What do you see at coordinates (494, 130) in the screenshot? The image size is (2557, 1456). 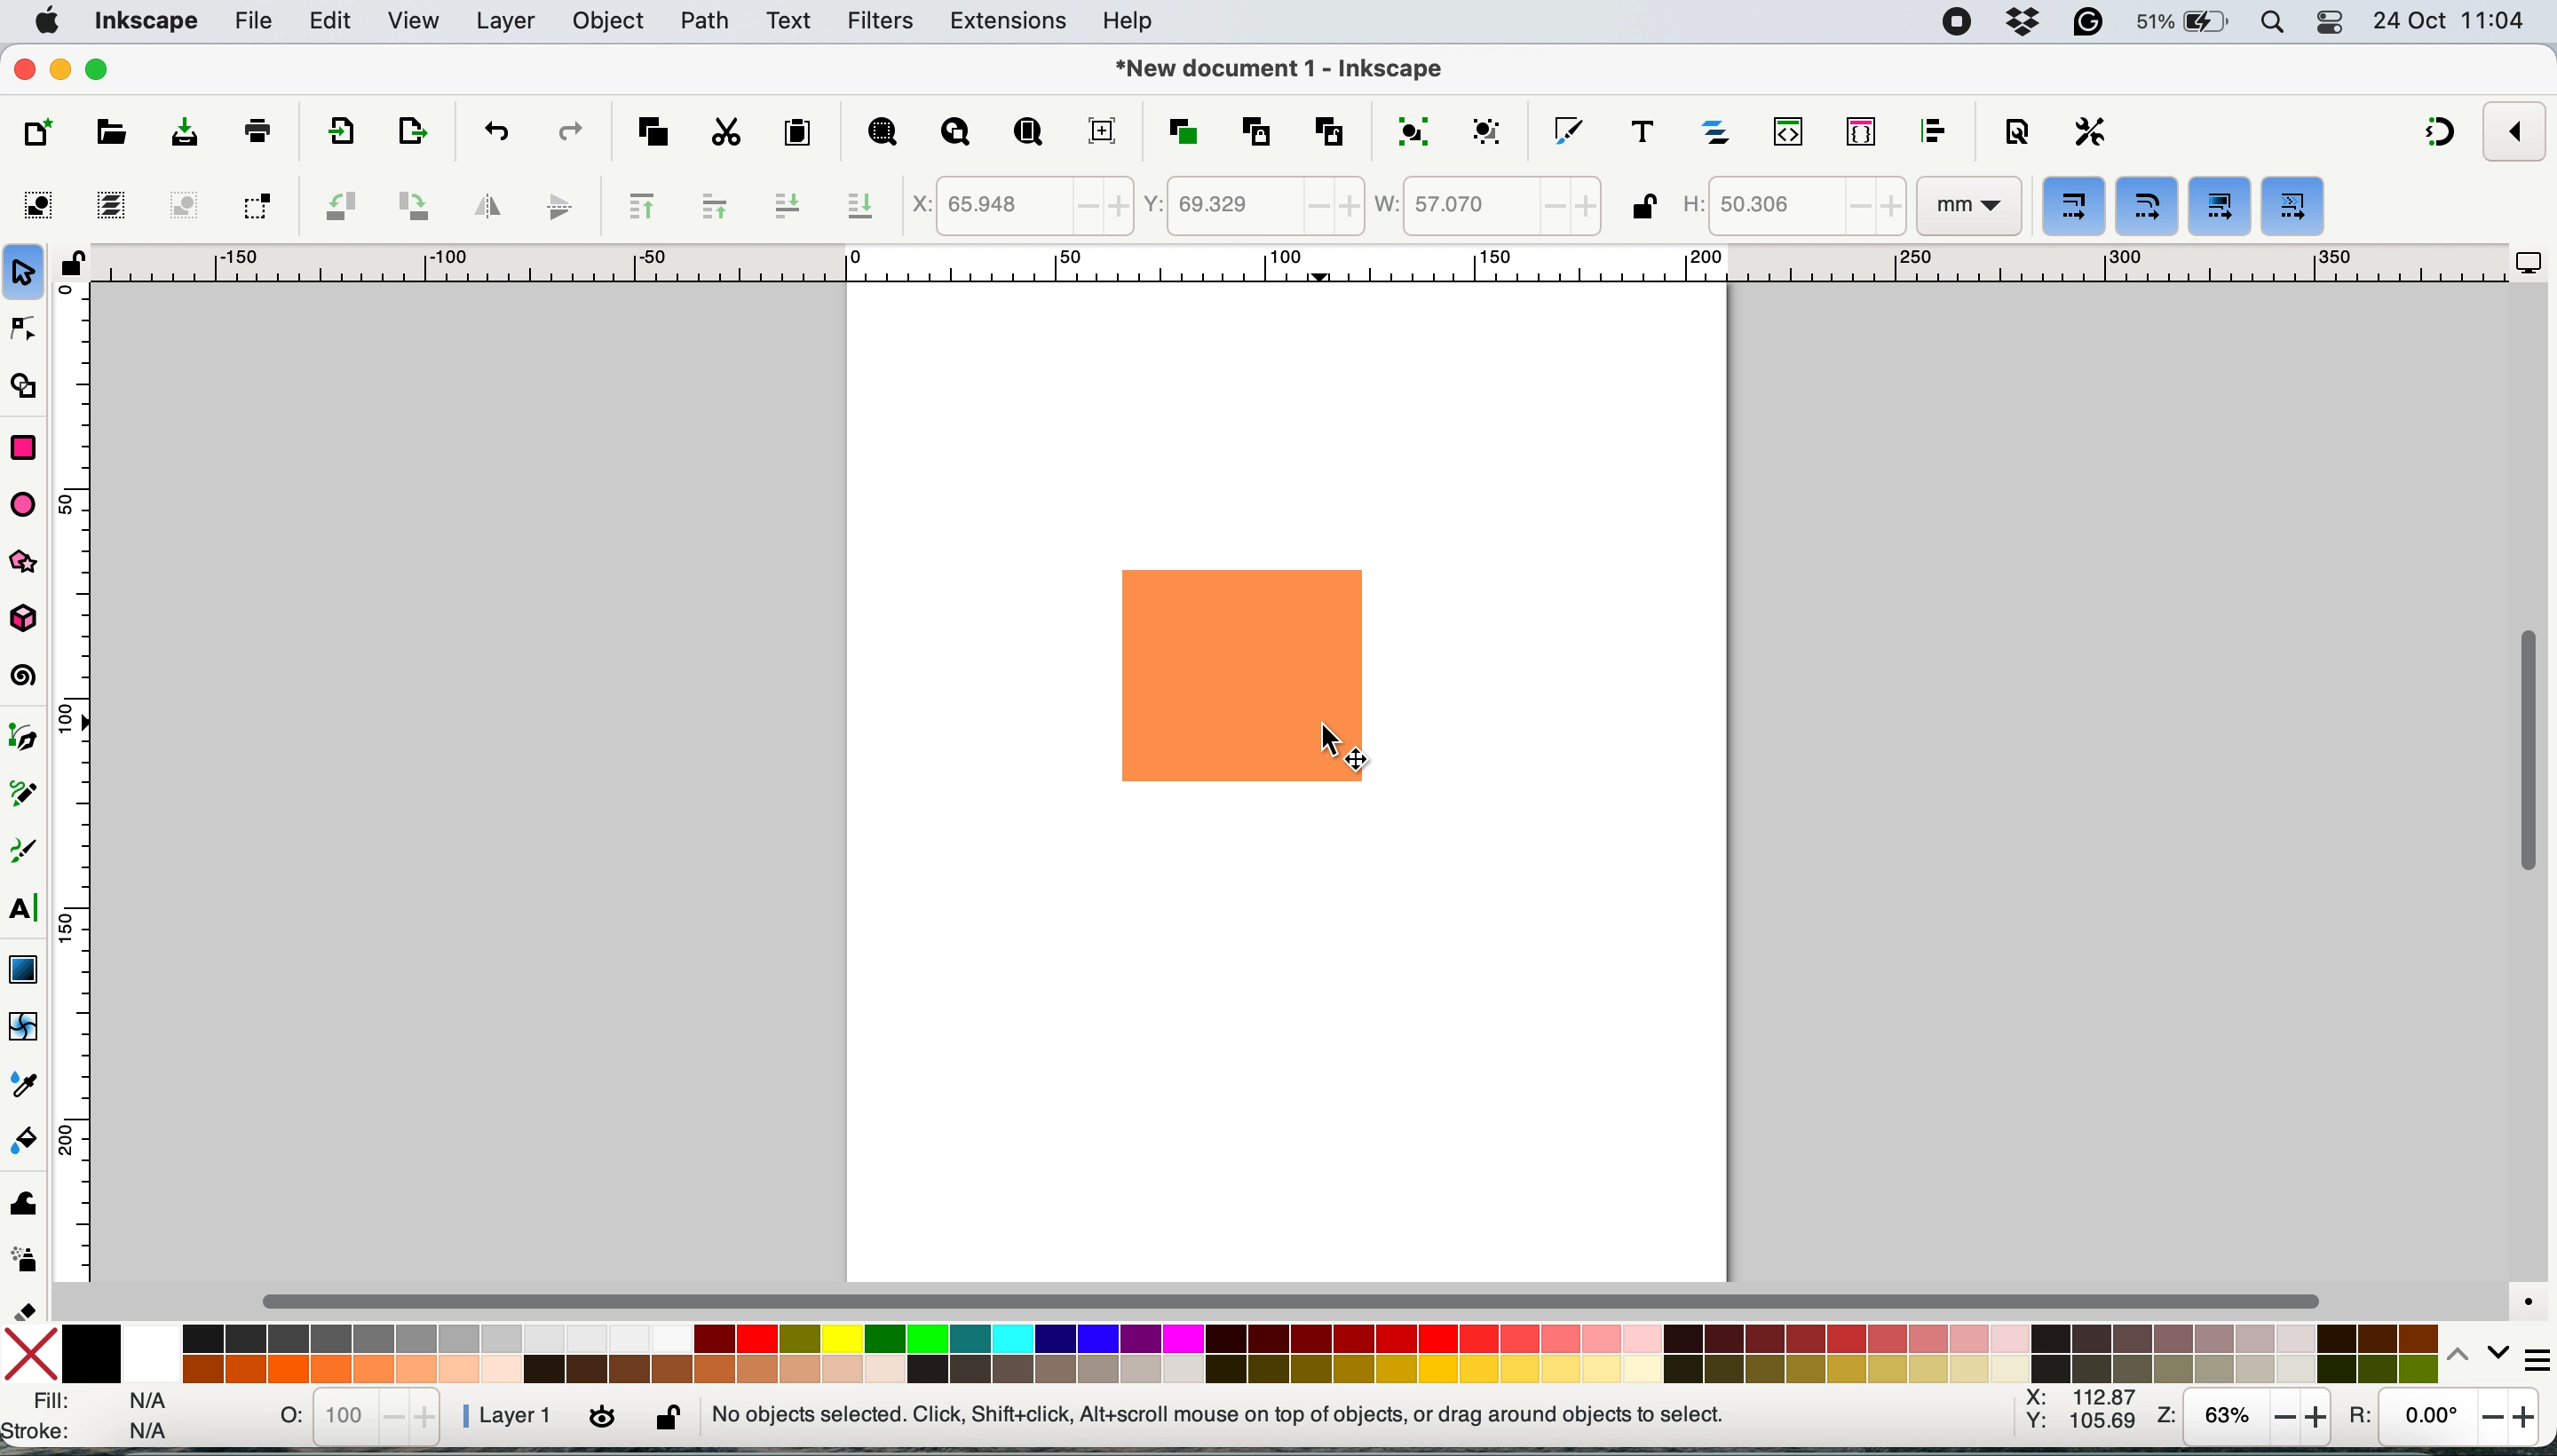 I see `undo` at bounding box center [494, 130].